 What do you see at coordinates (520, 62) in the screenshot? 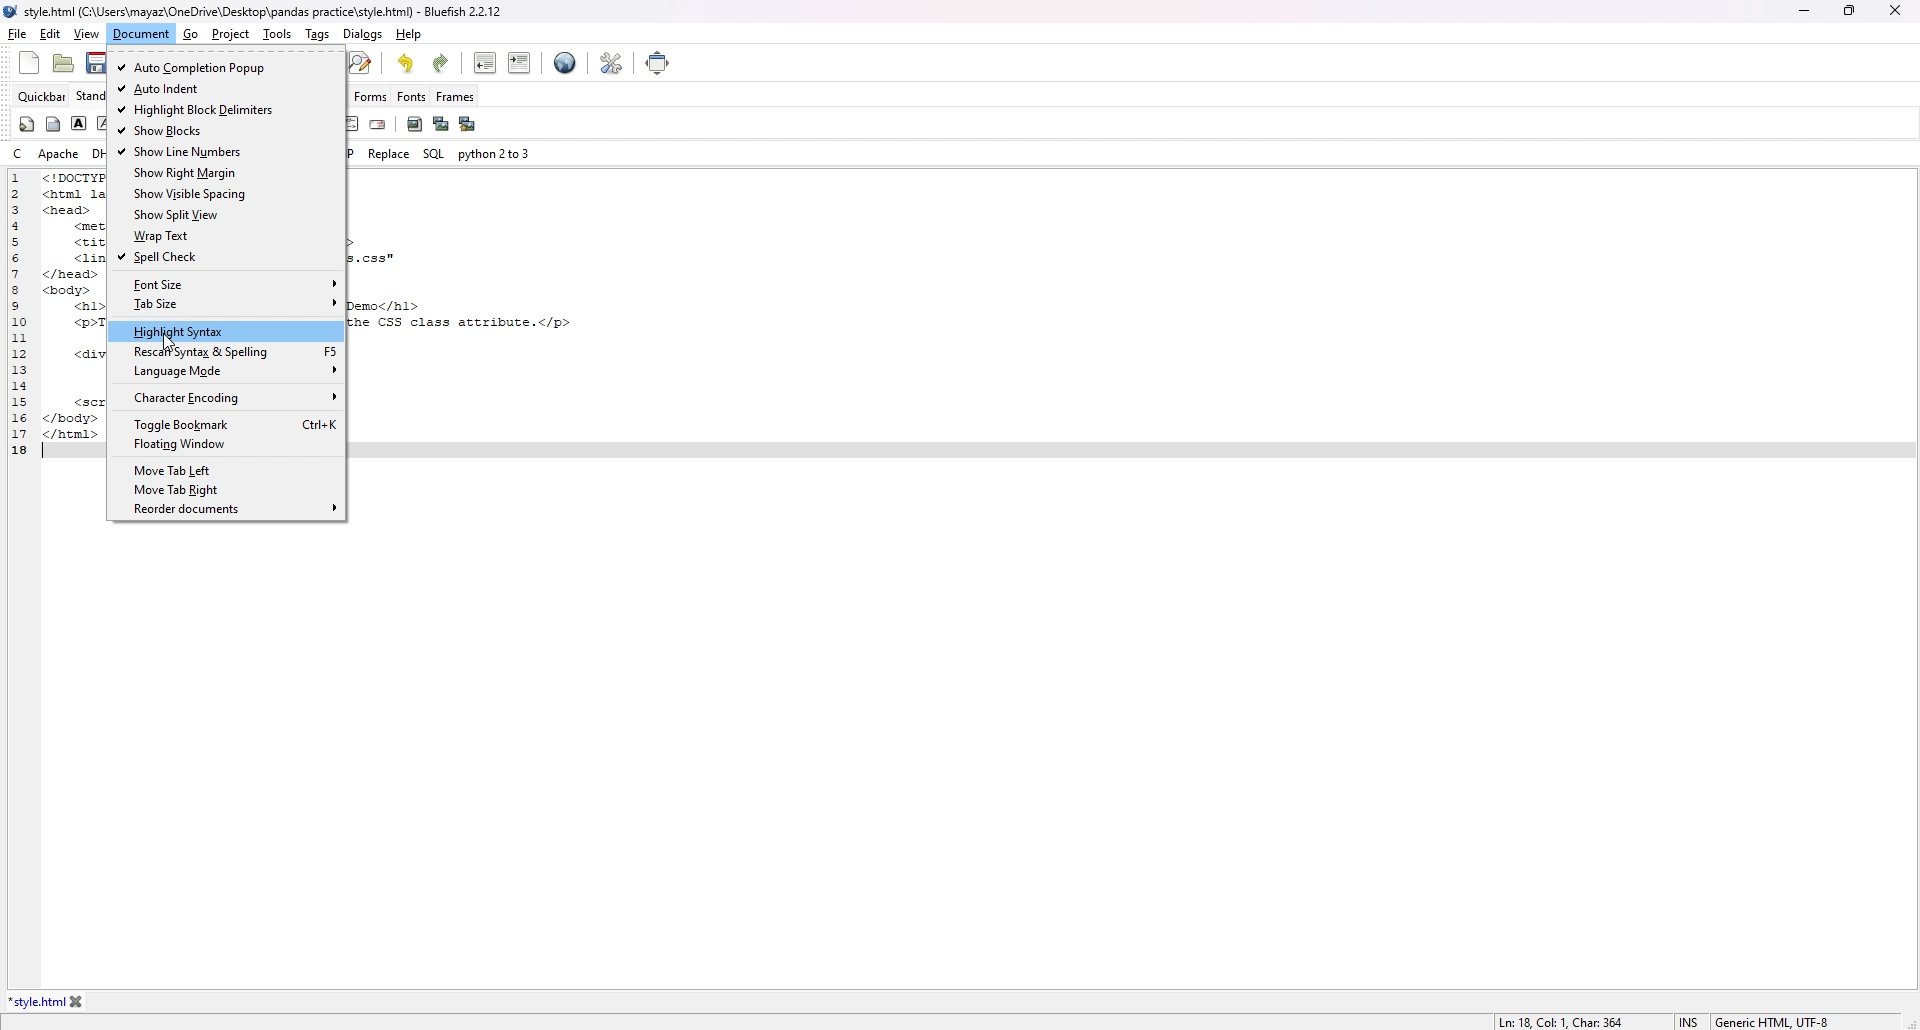
I see `indent` at bounding box center [520, 62].